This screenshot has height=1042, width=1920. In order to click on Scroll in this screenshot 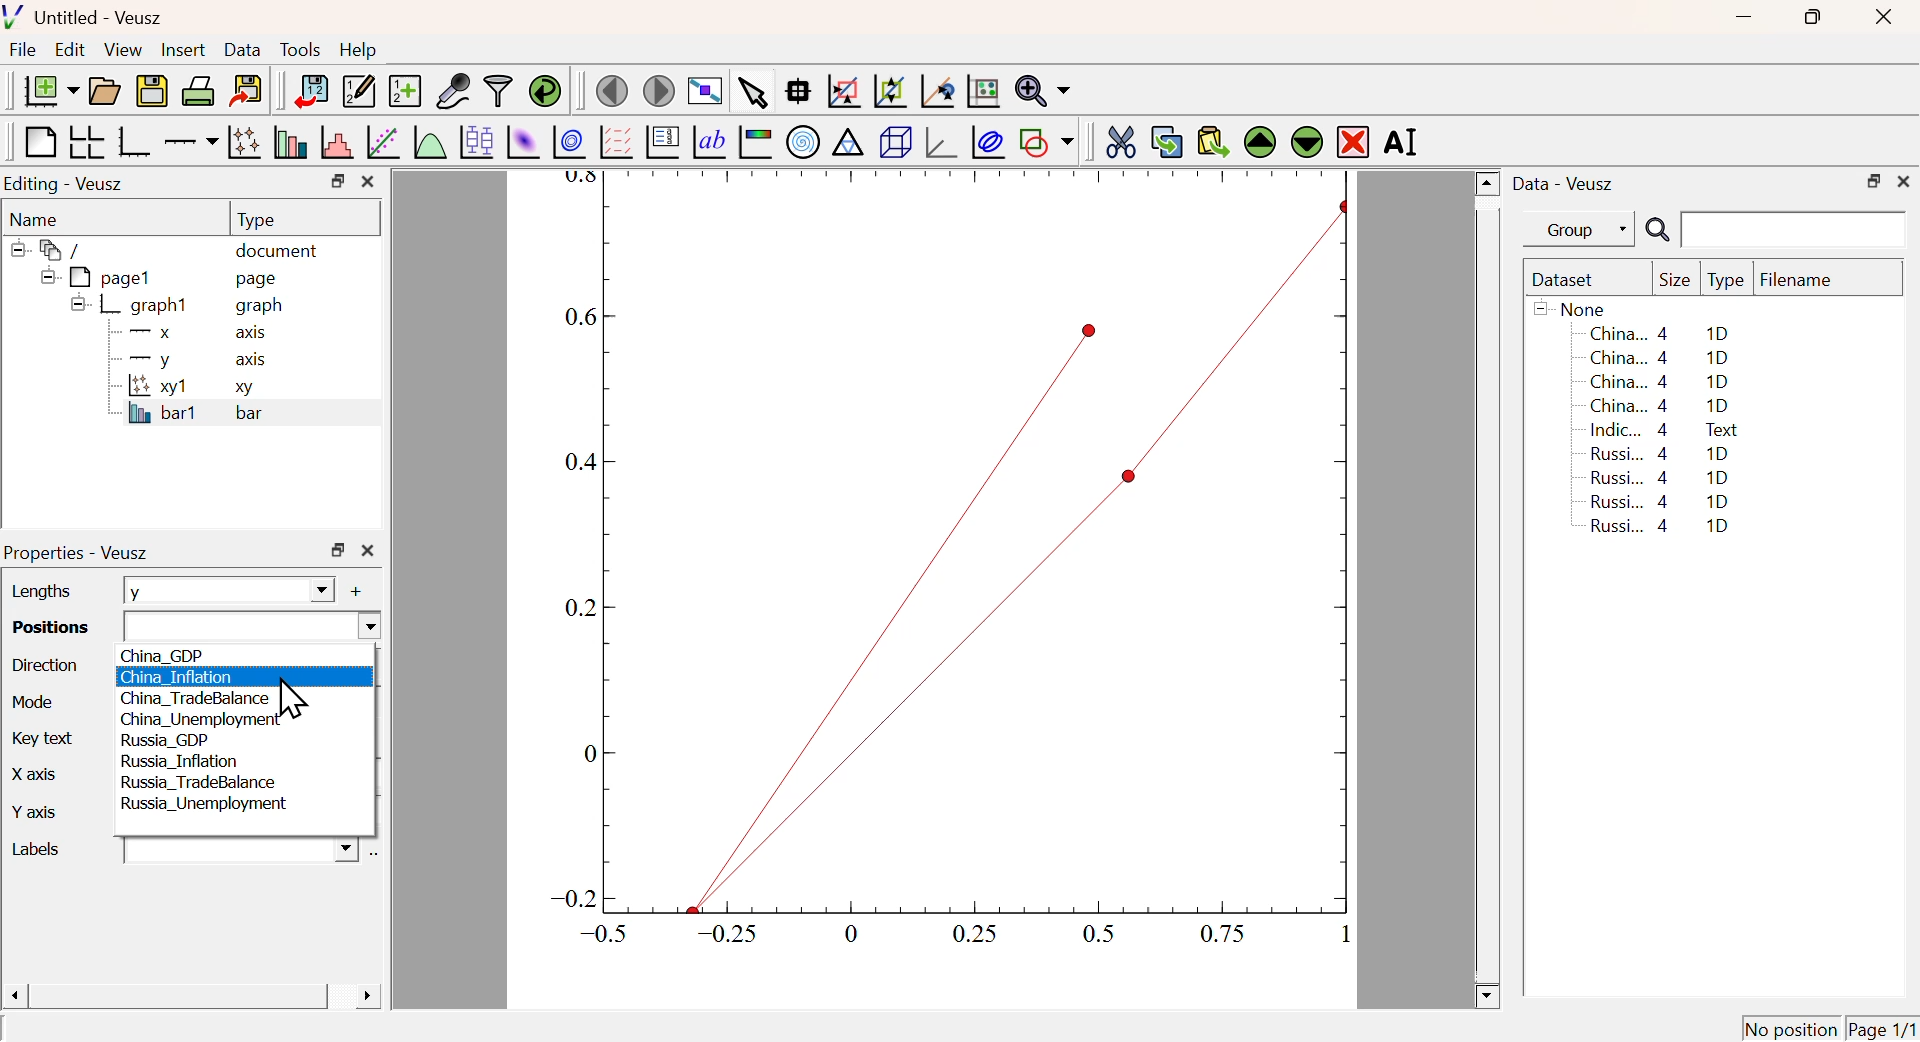, I will do `click(1488, 591)`.